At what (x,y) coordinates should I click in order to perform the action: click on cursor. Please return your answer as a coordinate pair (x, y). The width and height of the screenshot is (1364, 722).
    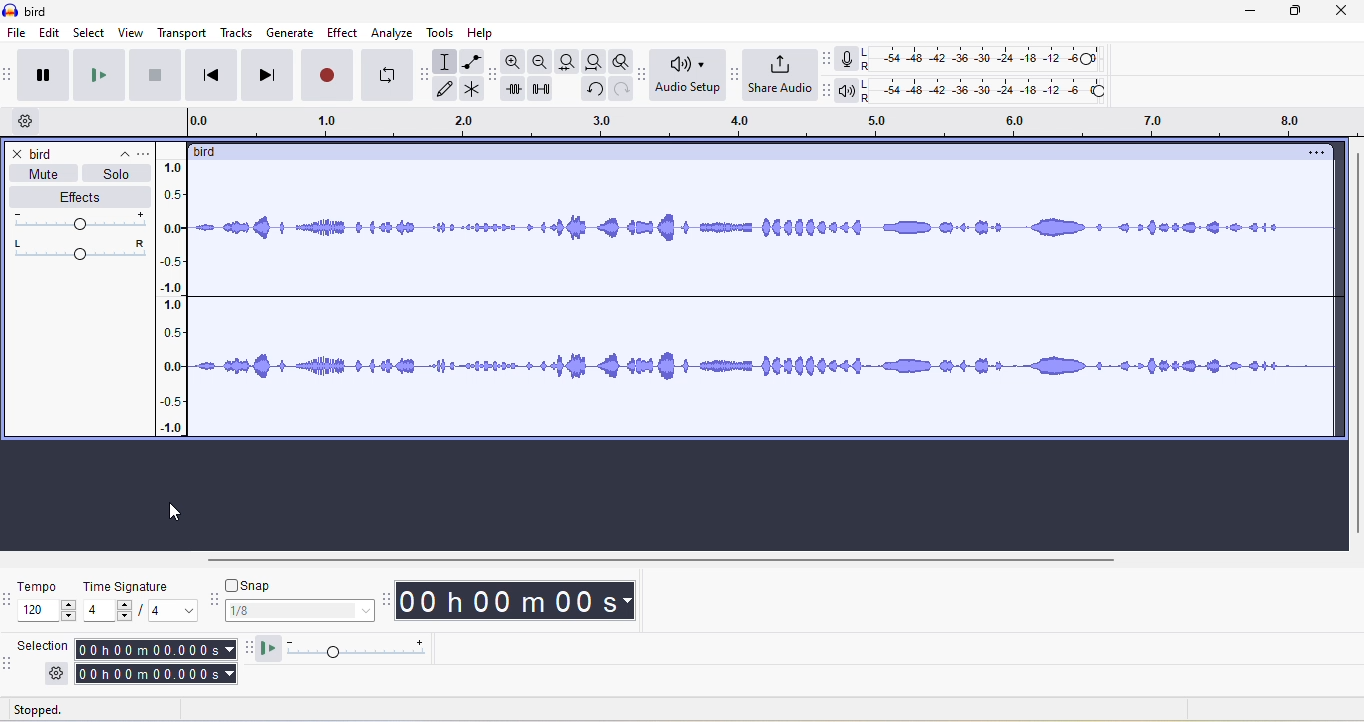
    Looking at the image, I should click on (174, 512).